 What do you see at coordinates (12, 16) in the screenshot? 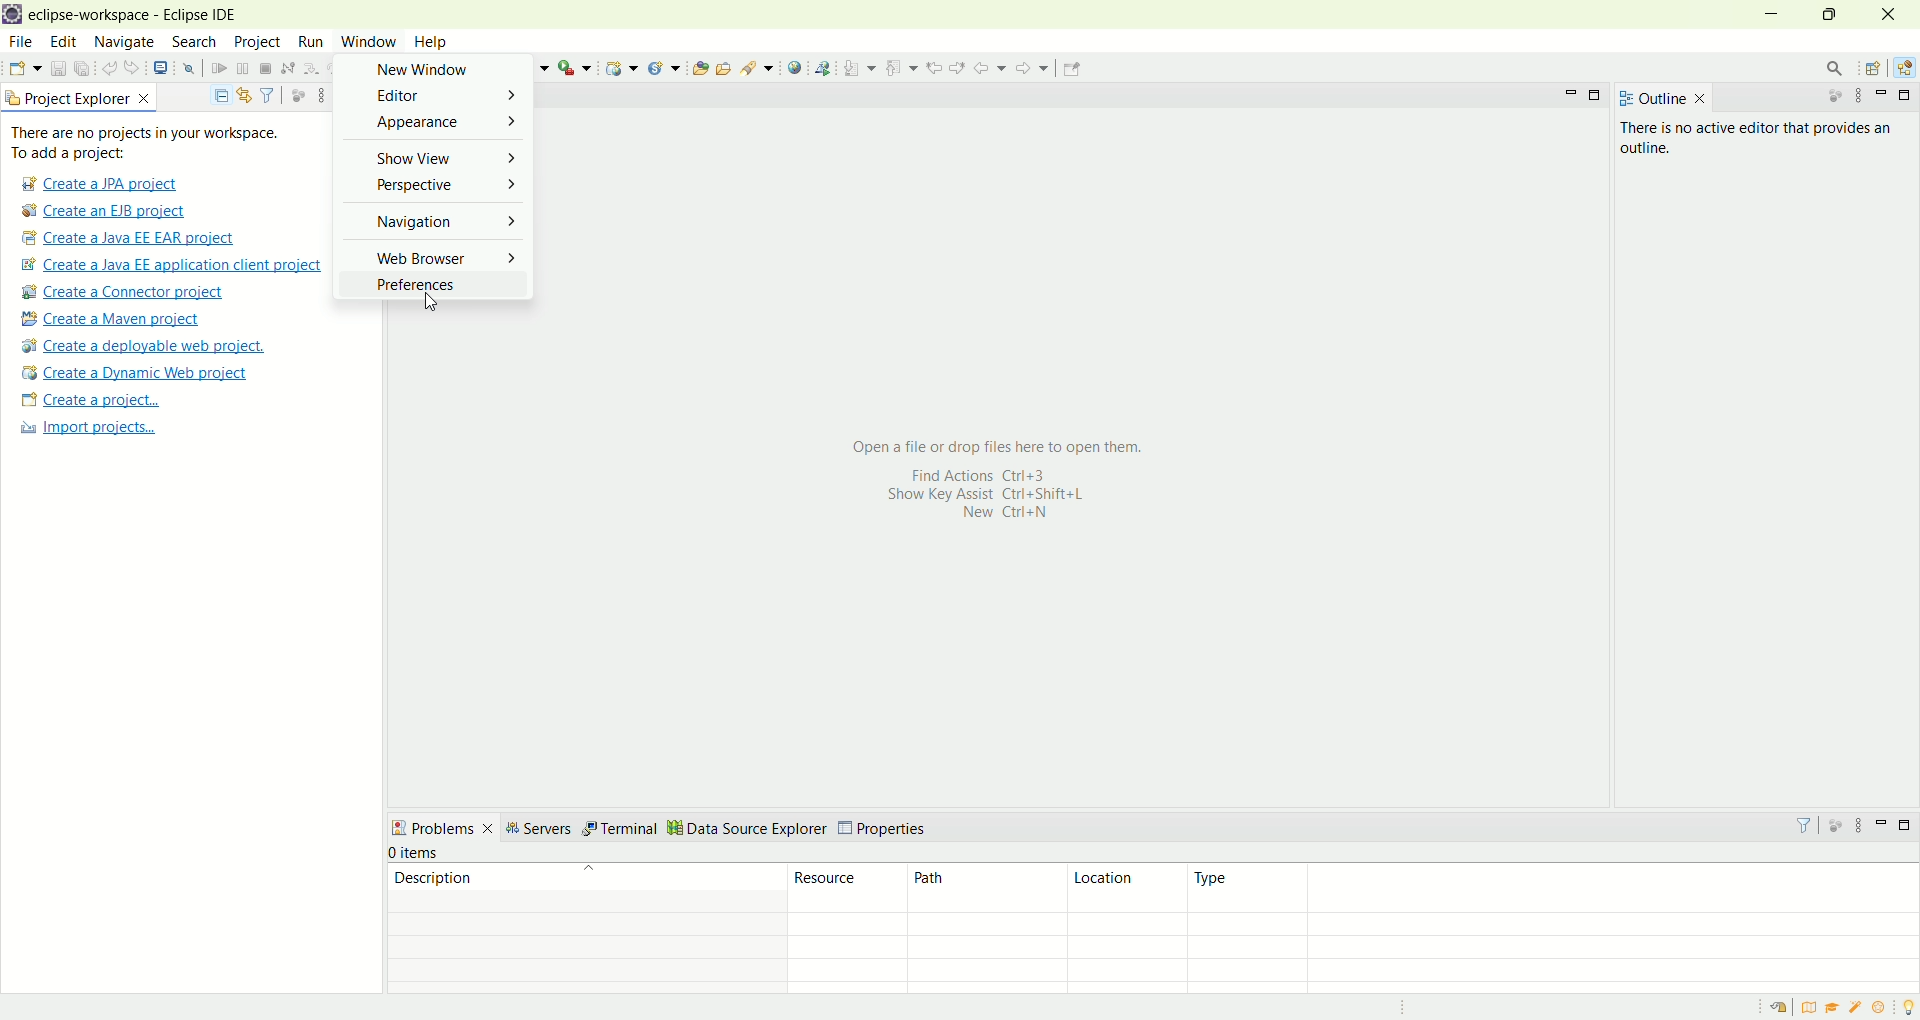
I see `logo` at bounding box center [12, 16].